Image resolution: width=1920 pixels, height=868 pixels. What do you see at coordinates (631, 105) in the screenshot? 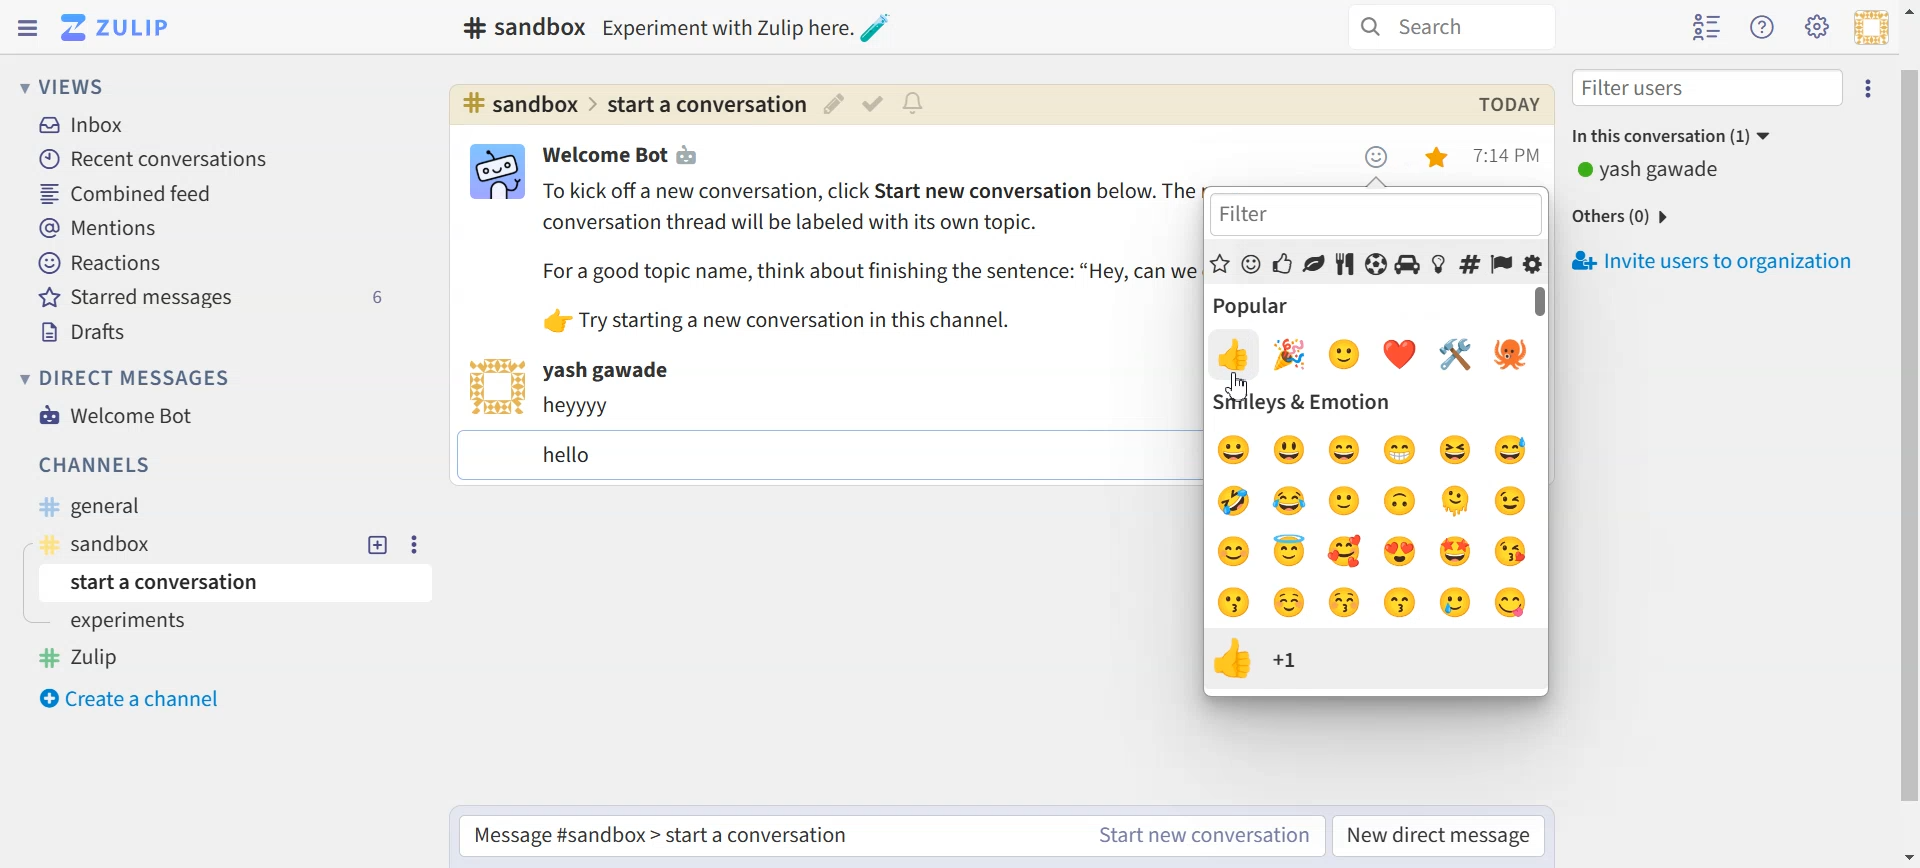
I see `Hyperlink` at bounding box center [631, 105].